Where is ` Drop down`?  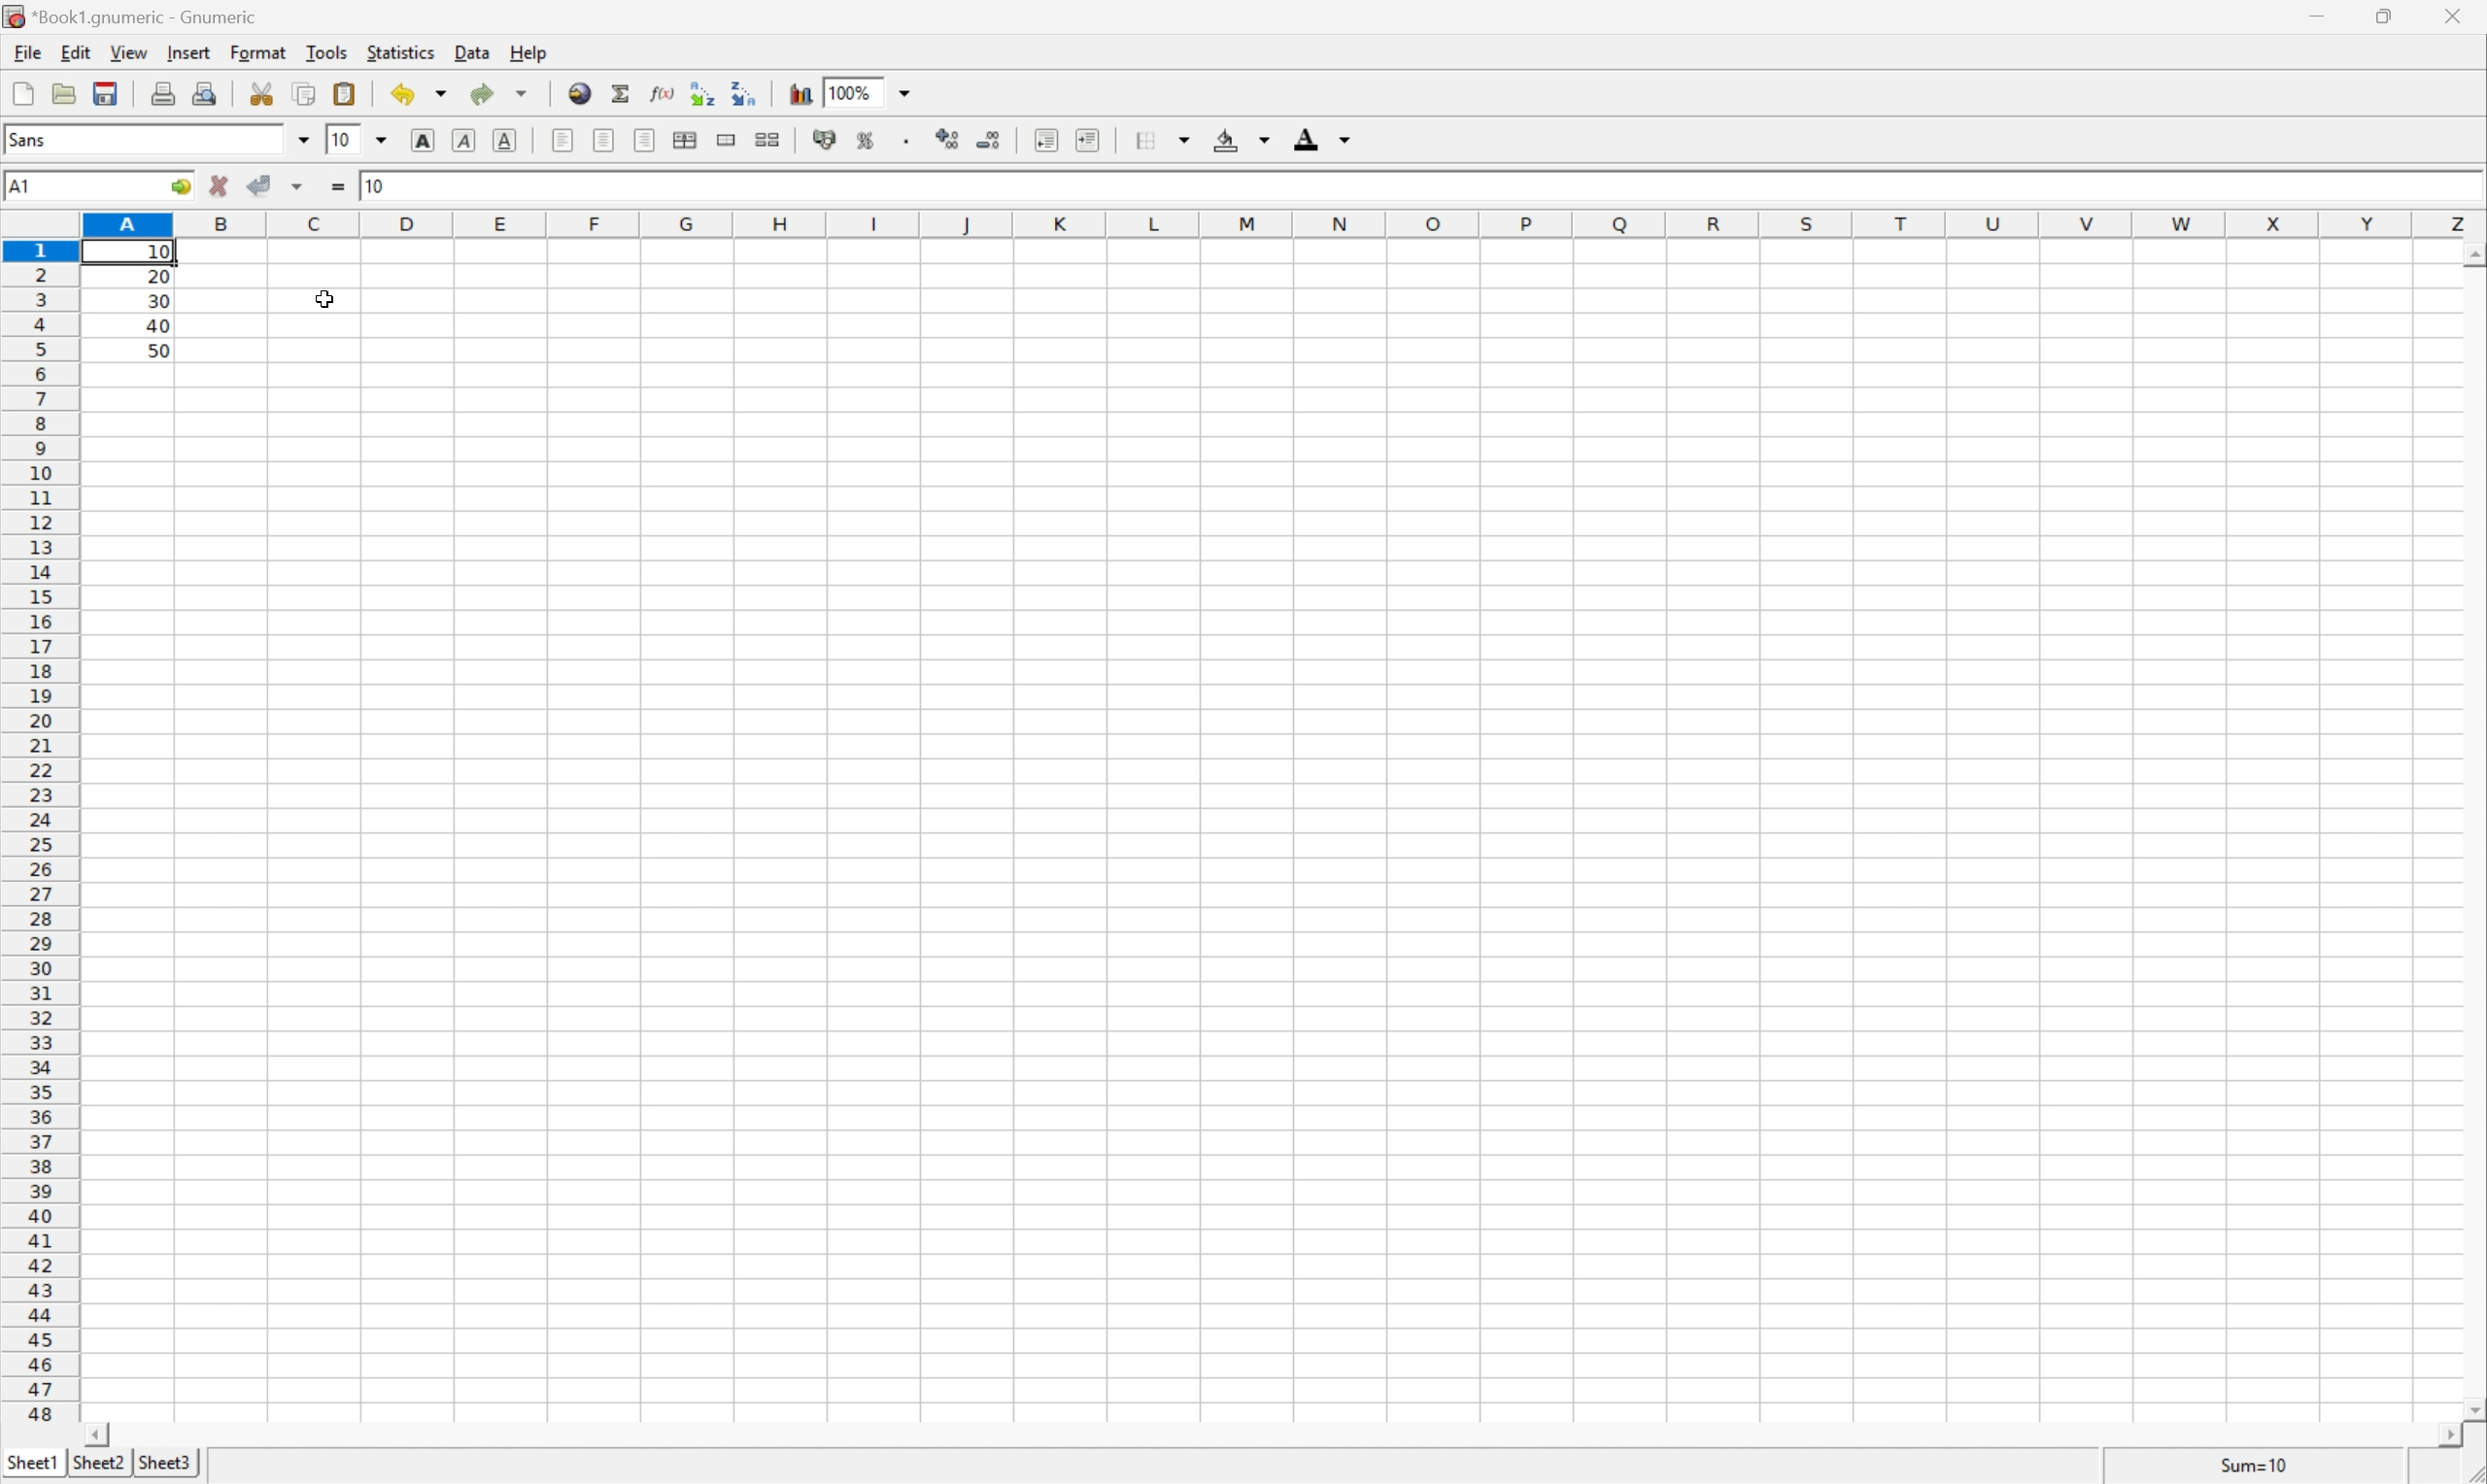
 Drop down is located at coordinates (302, 136).